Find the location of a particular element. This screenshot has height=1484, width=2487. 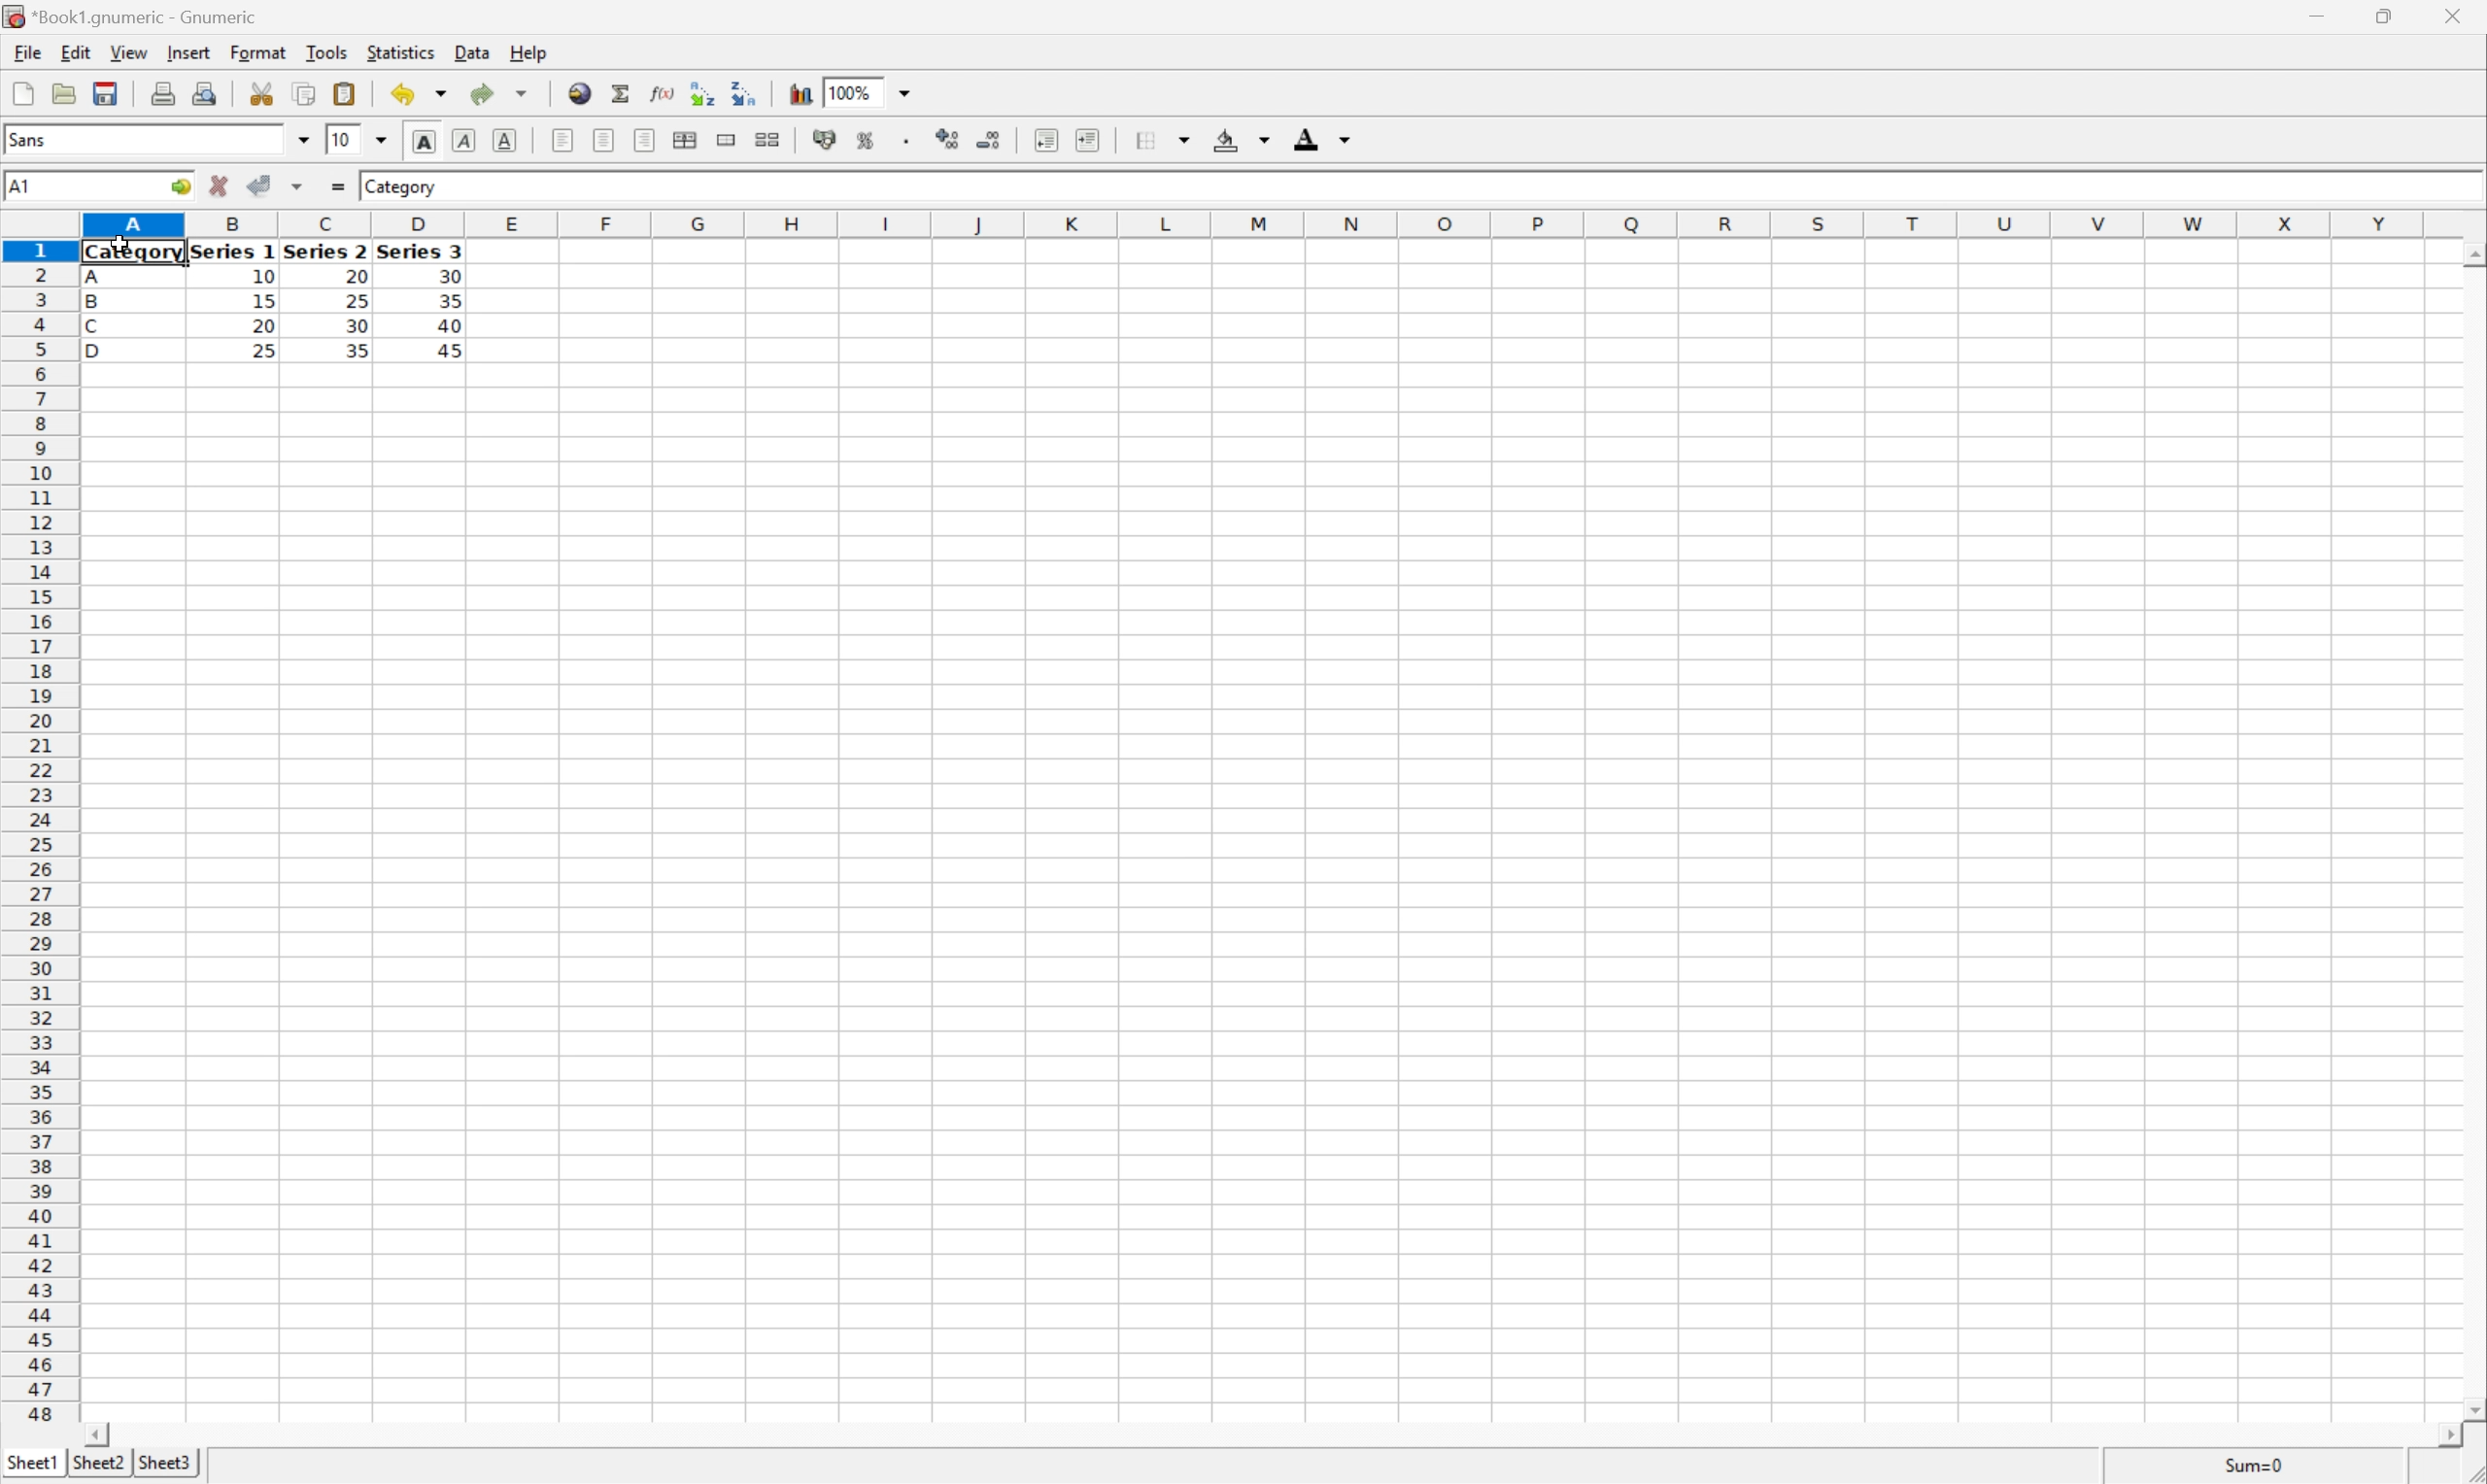

Borders is located at coordinates (1168, 138).